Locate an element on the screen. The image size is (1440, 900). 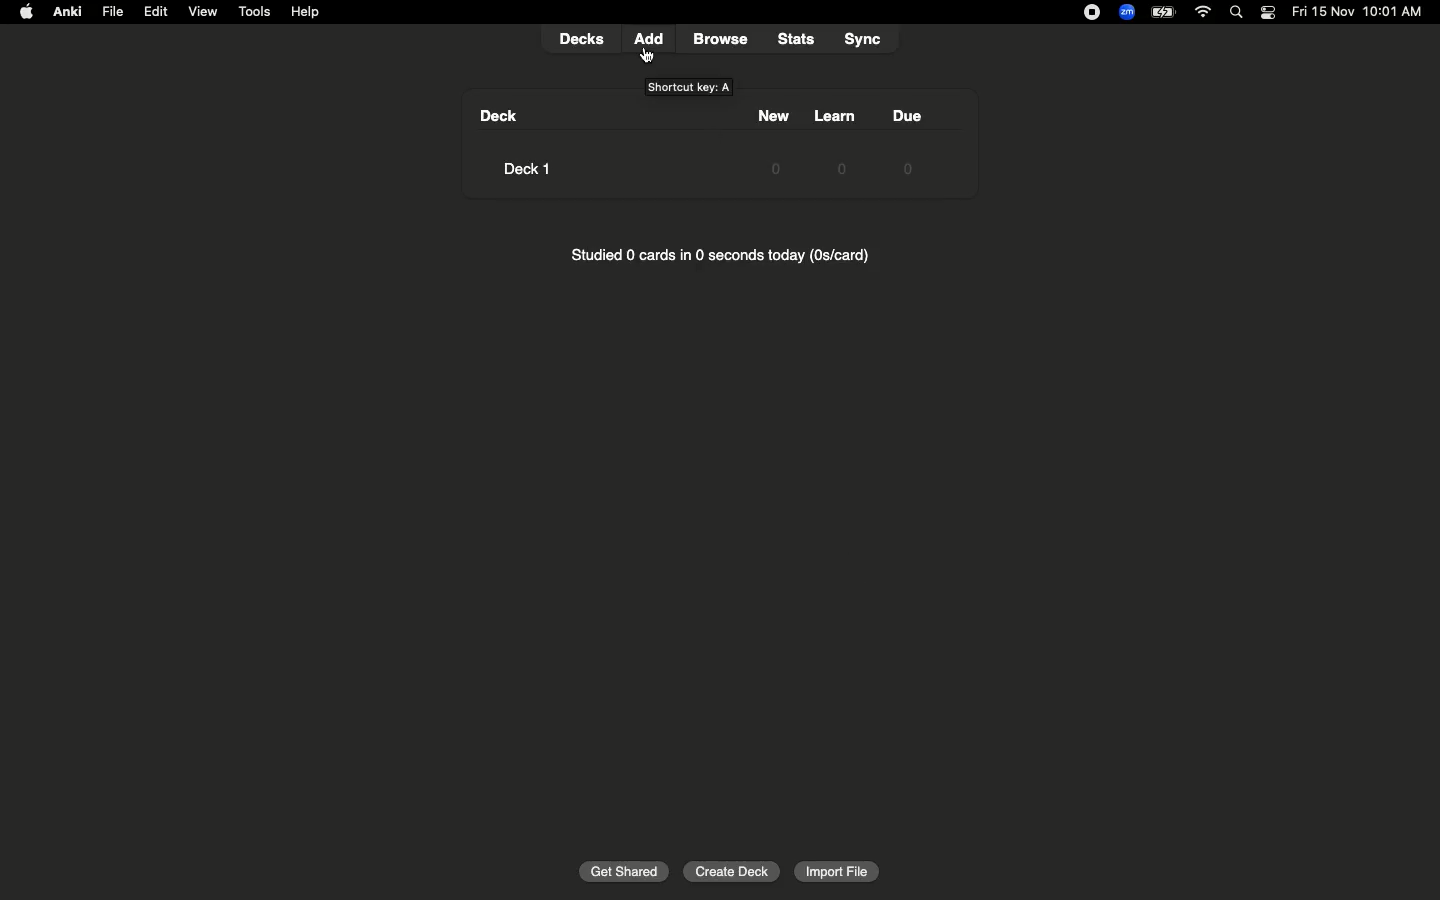
cursor is located at coordinates (649, 57).